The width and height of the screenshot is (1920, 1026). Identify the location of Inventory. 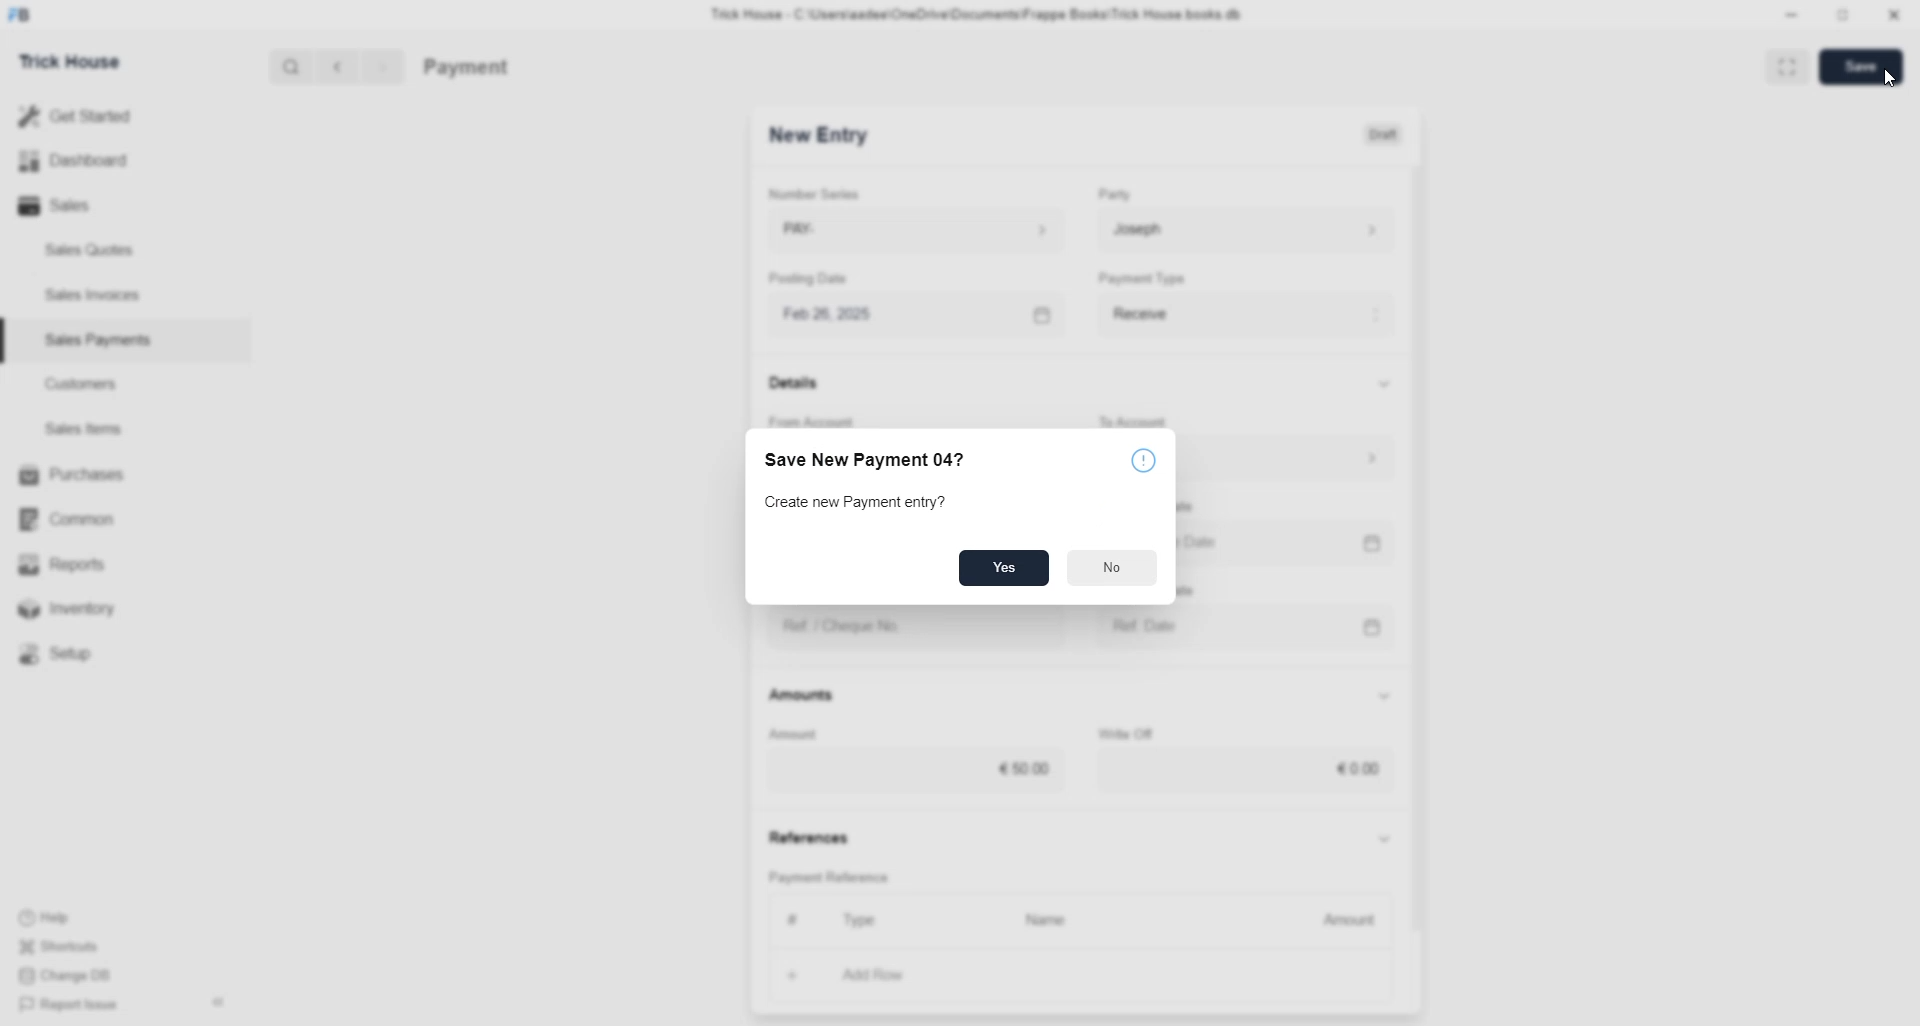
(90, 607).